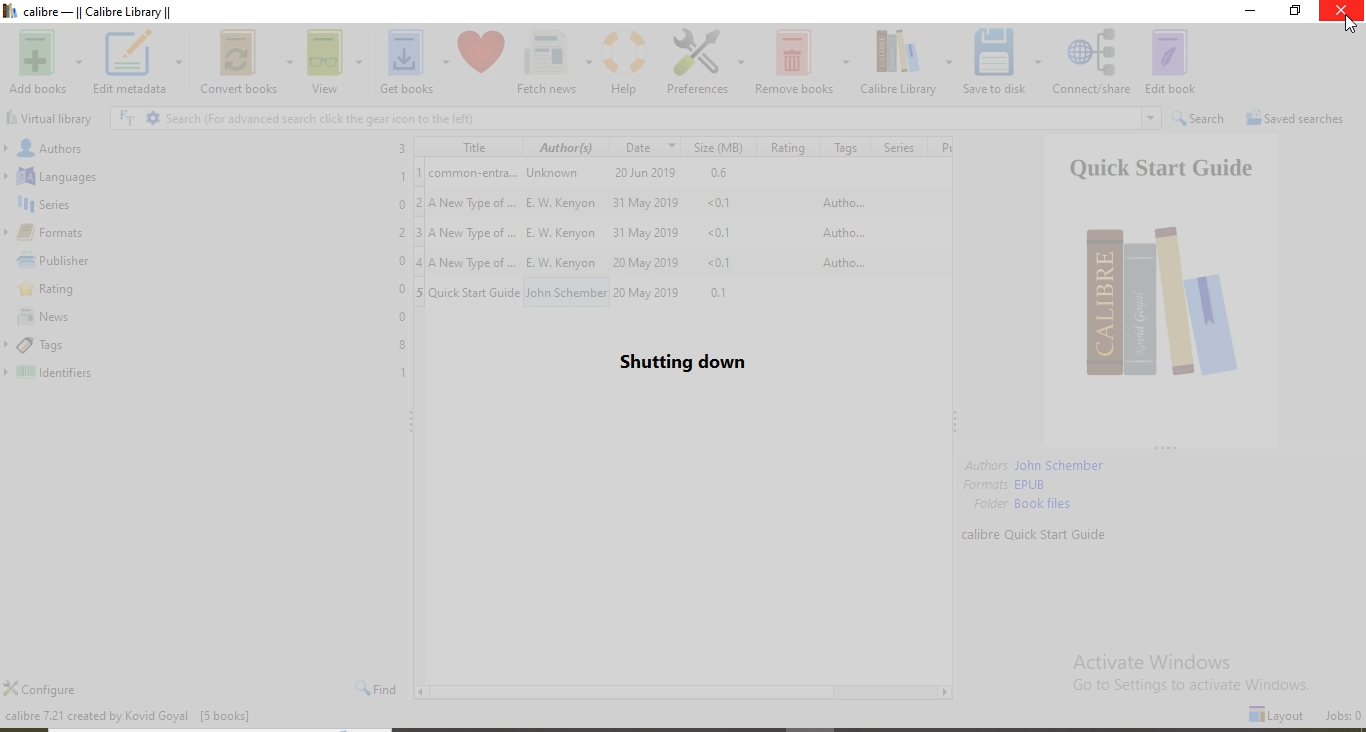 The width and height of the screenshot is (1366, 732). What do you see at coordinates (1003, 62) in the screenshot?
I see `Save to disk` at bounding box center [1003, 62].